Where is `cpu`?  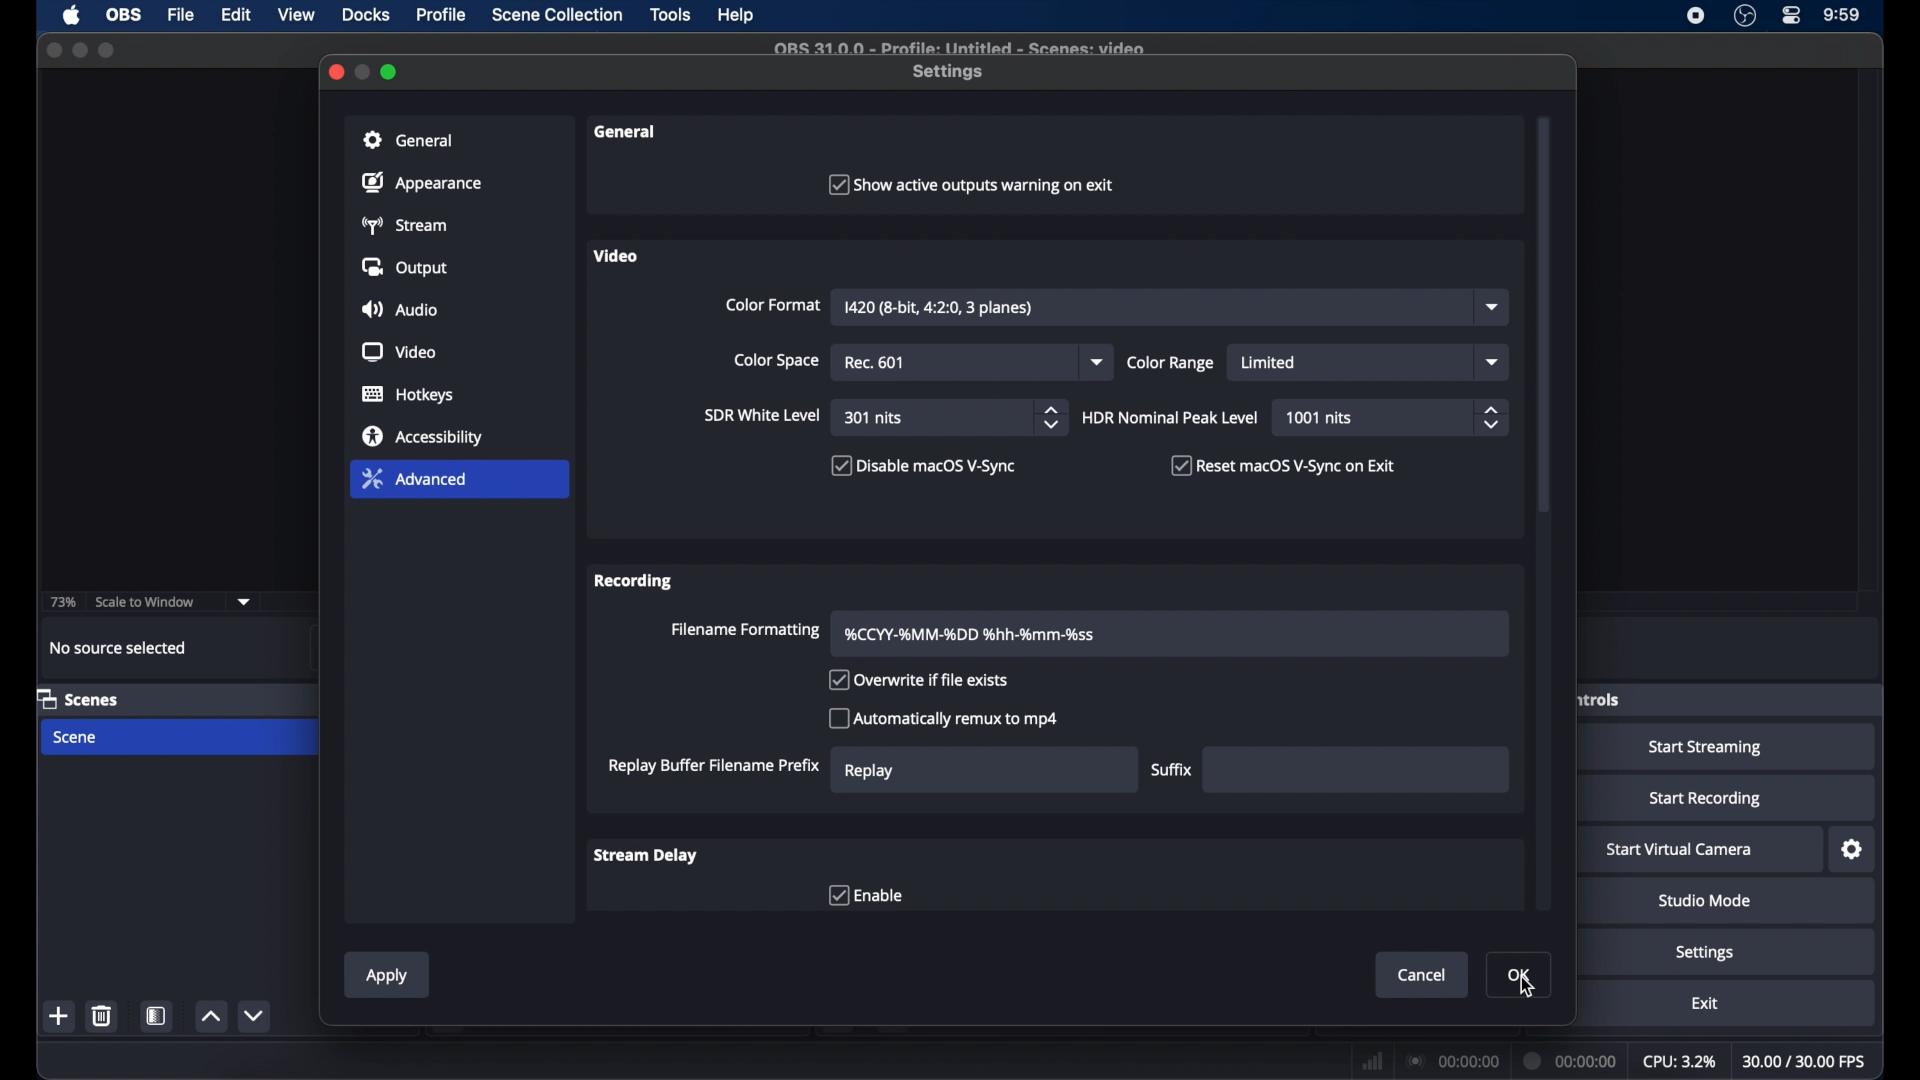 cpu is located at coordinates (1680, 1061).